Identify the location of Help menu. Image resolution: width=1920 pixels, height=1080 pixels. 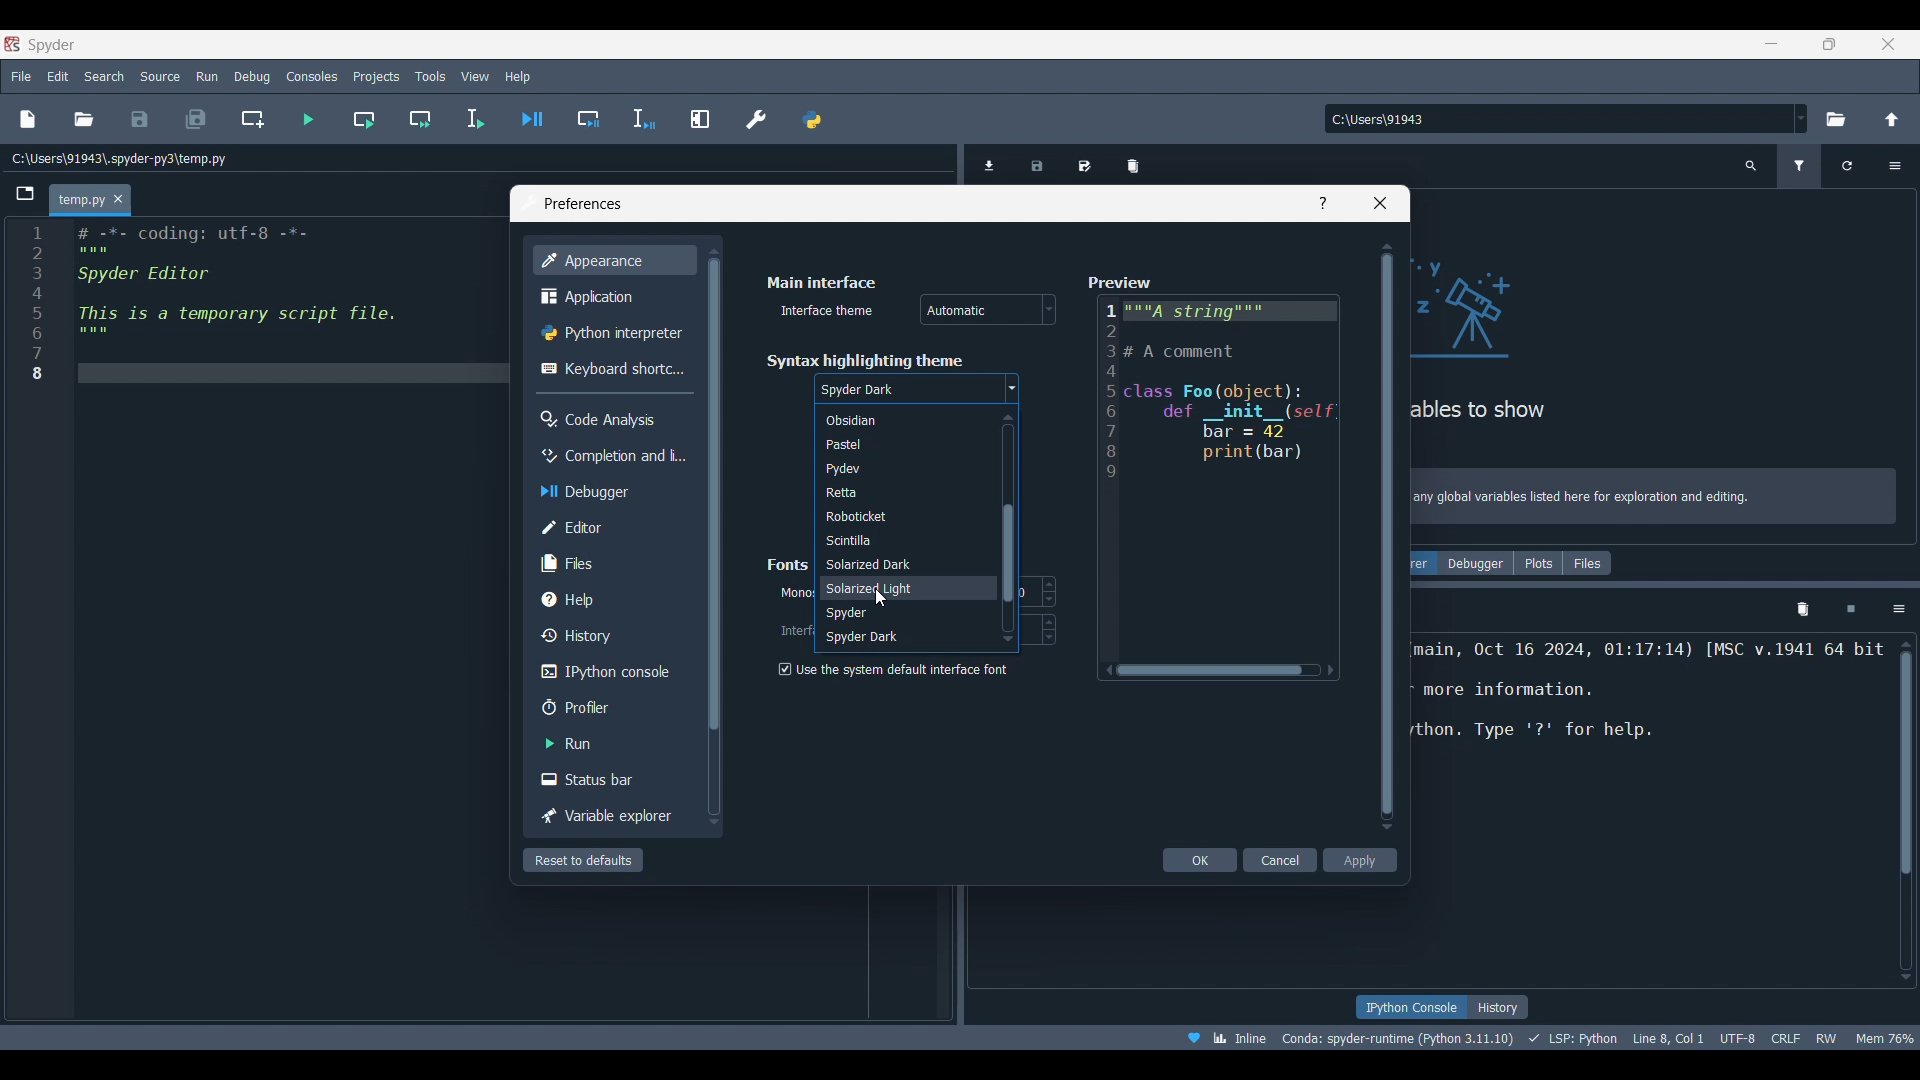
(518, 76).